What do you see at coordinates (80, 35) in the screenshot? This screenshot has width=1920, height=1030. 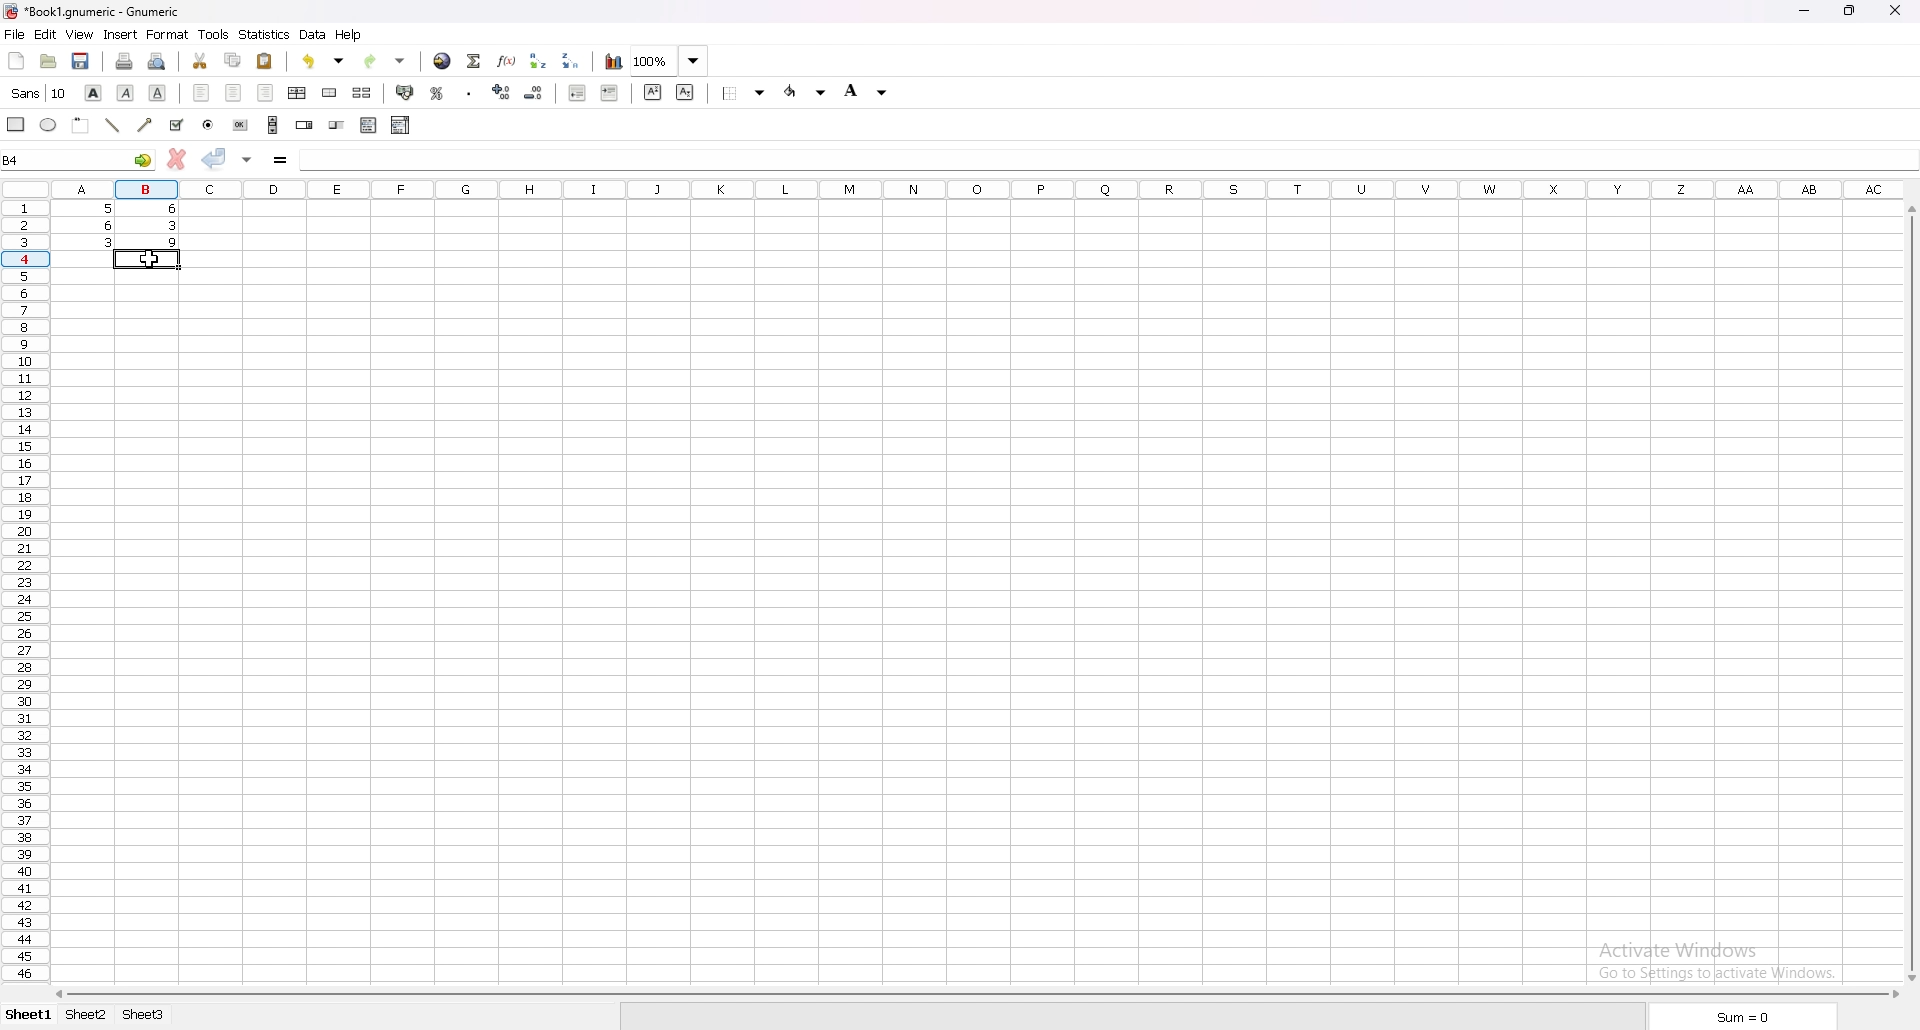 I see `view` at bounding box center [80, 35].